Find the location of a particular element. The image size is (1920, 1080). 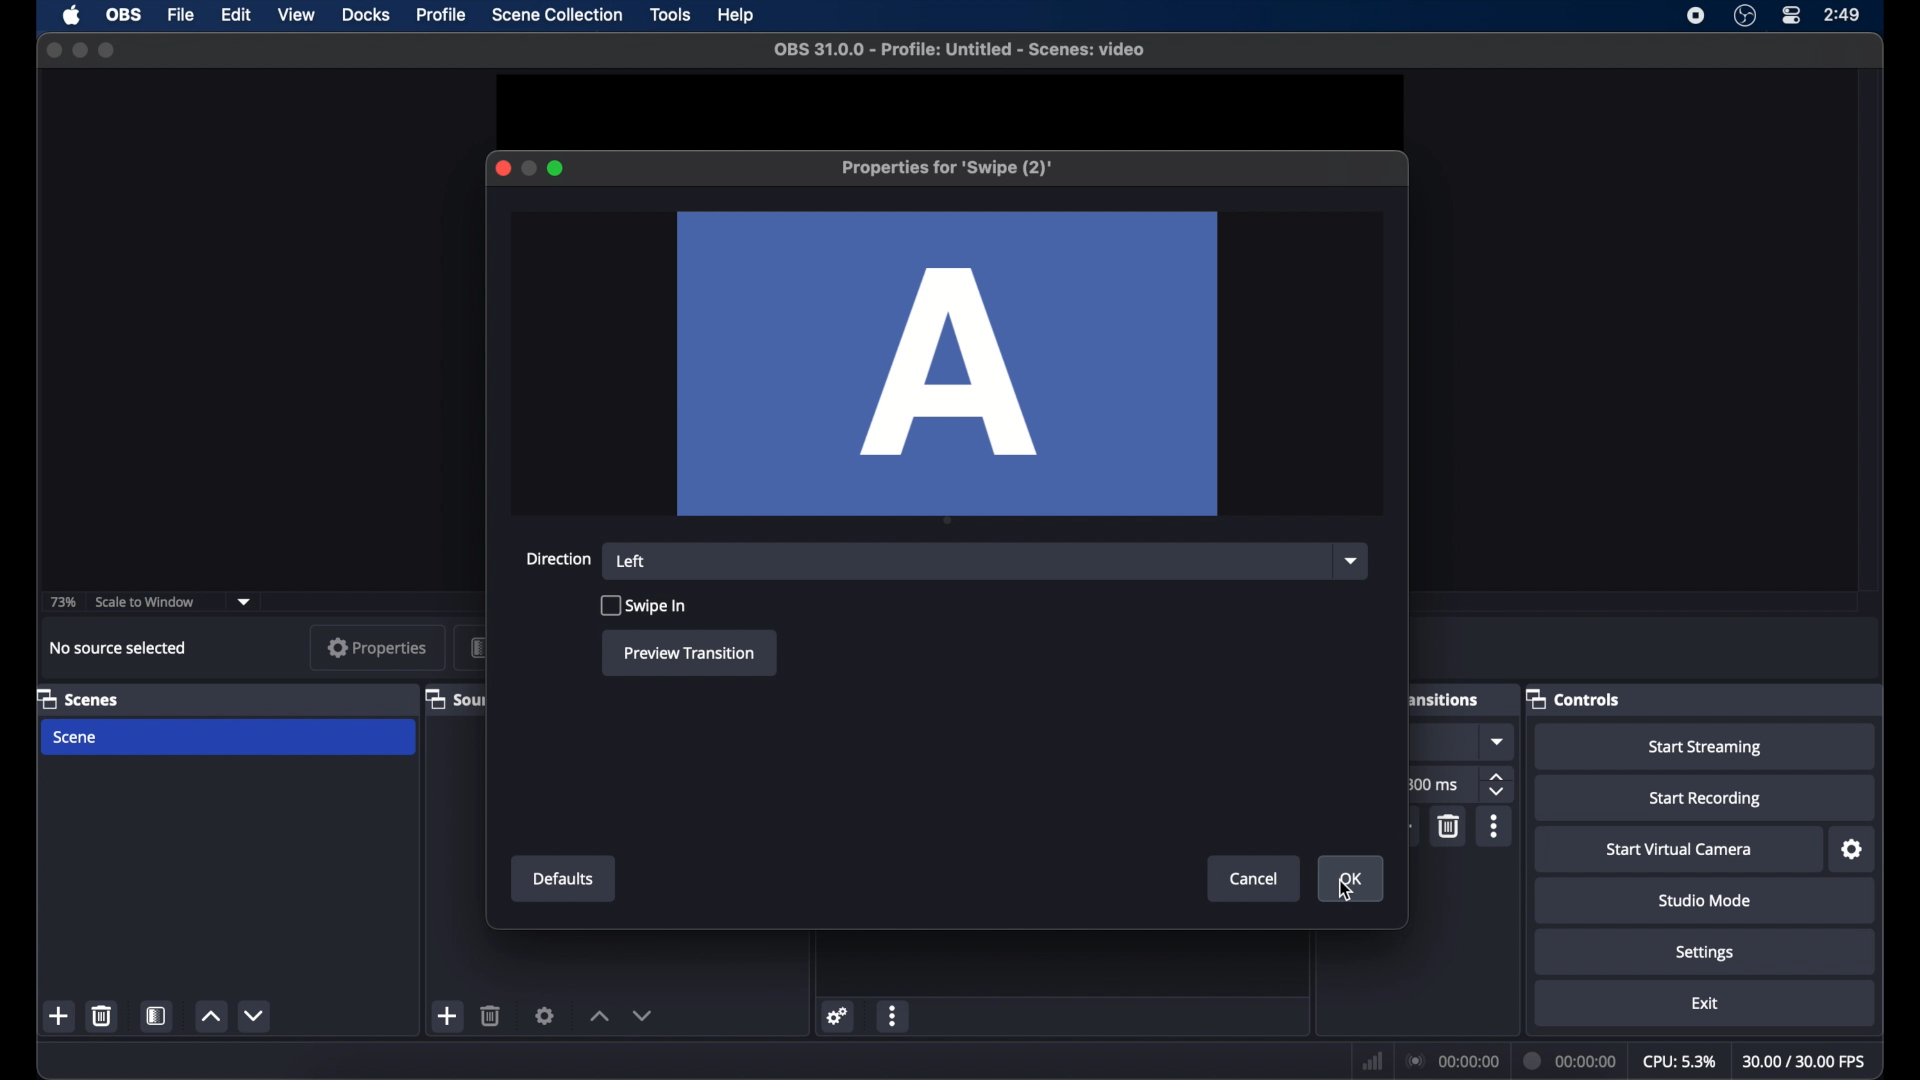

preview transition is located at coordinates (690, 654).